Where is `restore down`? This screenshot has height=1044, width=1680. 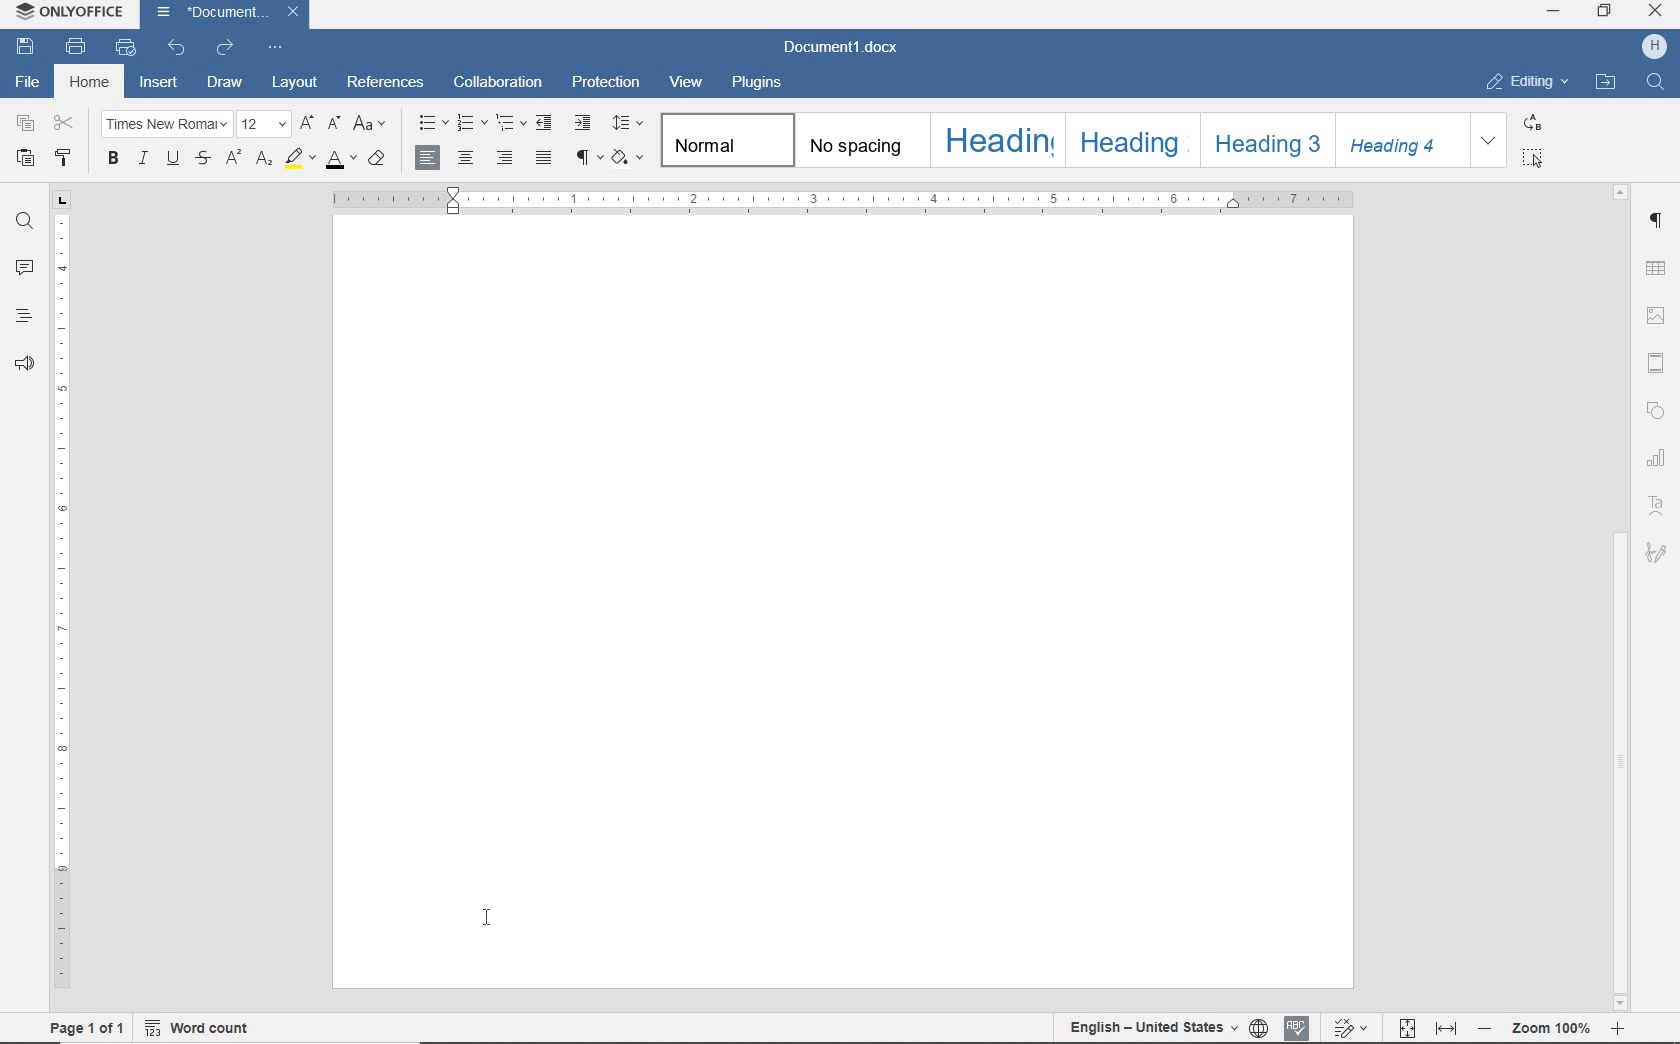 restore down is located at coordinates (1606, 13).